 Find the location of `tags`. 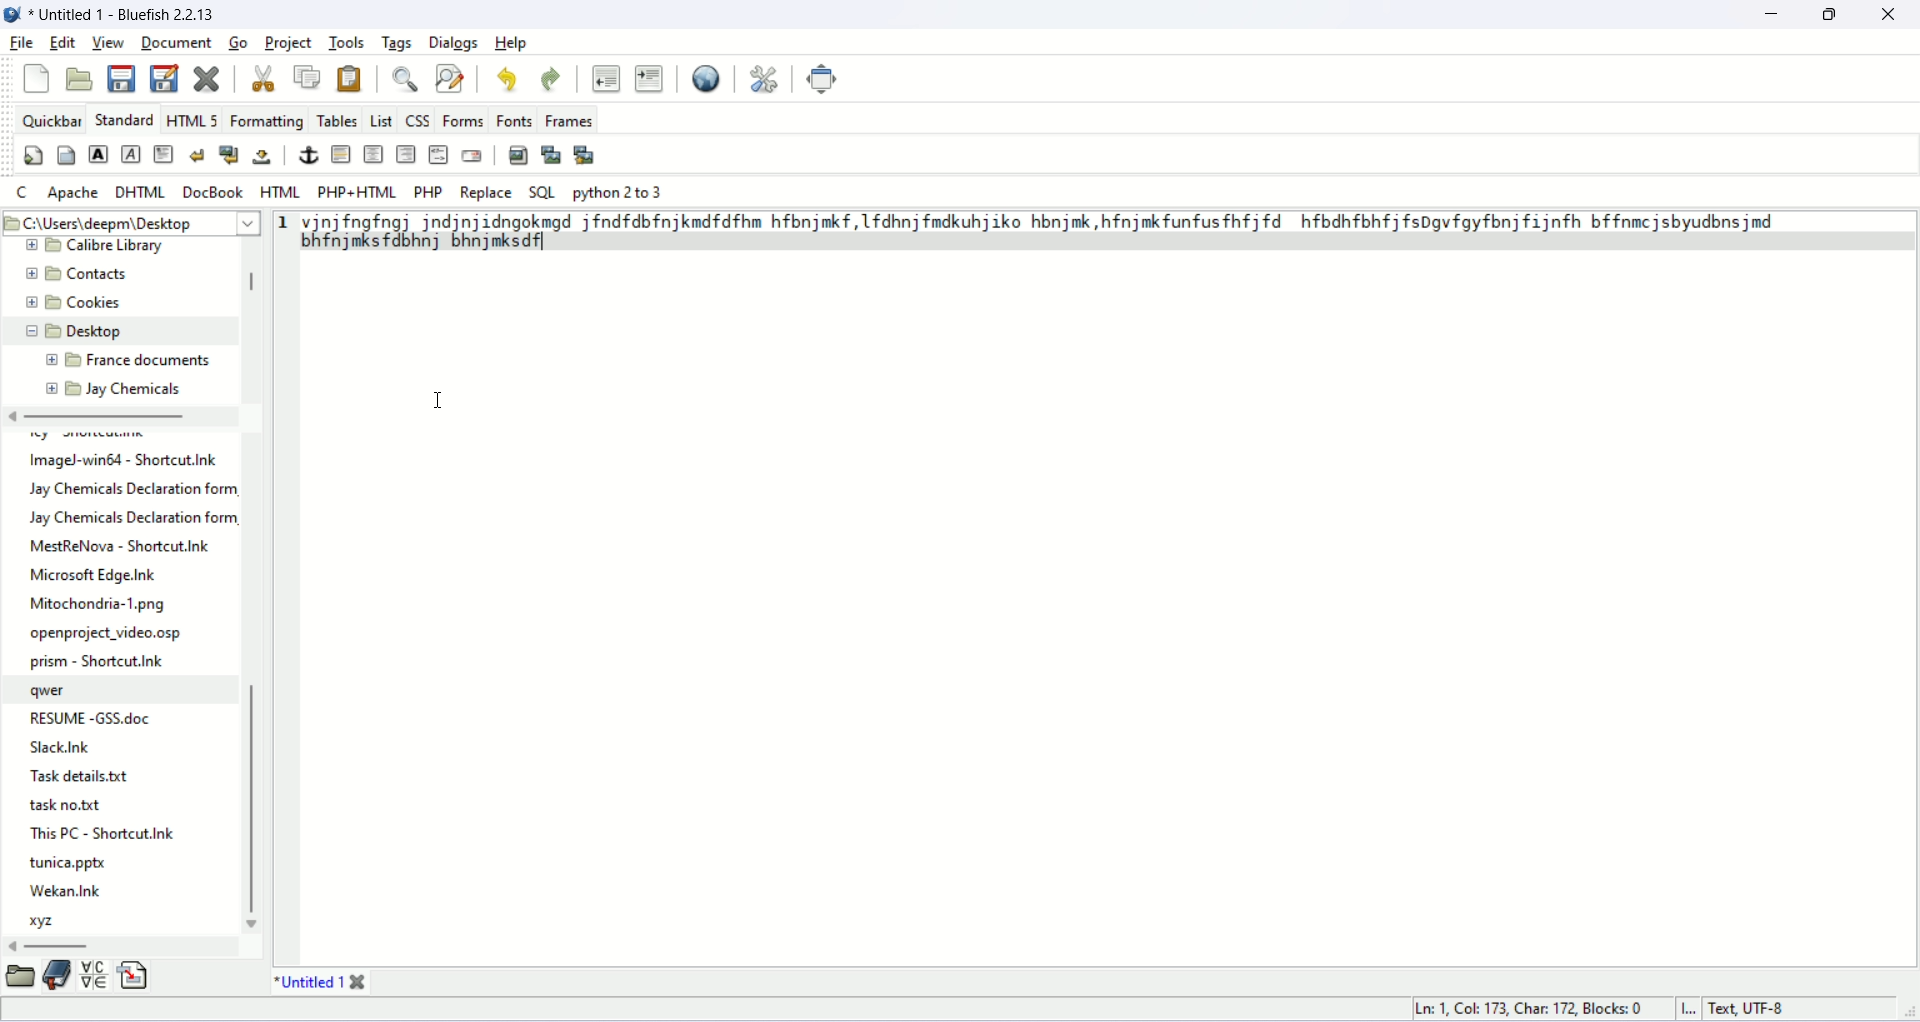

tags is located at coordinates (397, 42).